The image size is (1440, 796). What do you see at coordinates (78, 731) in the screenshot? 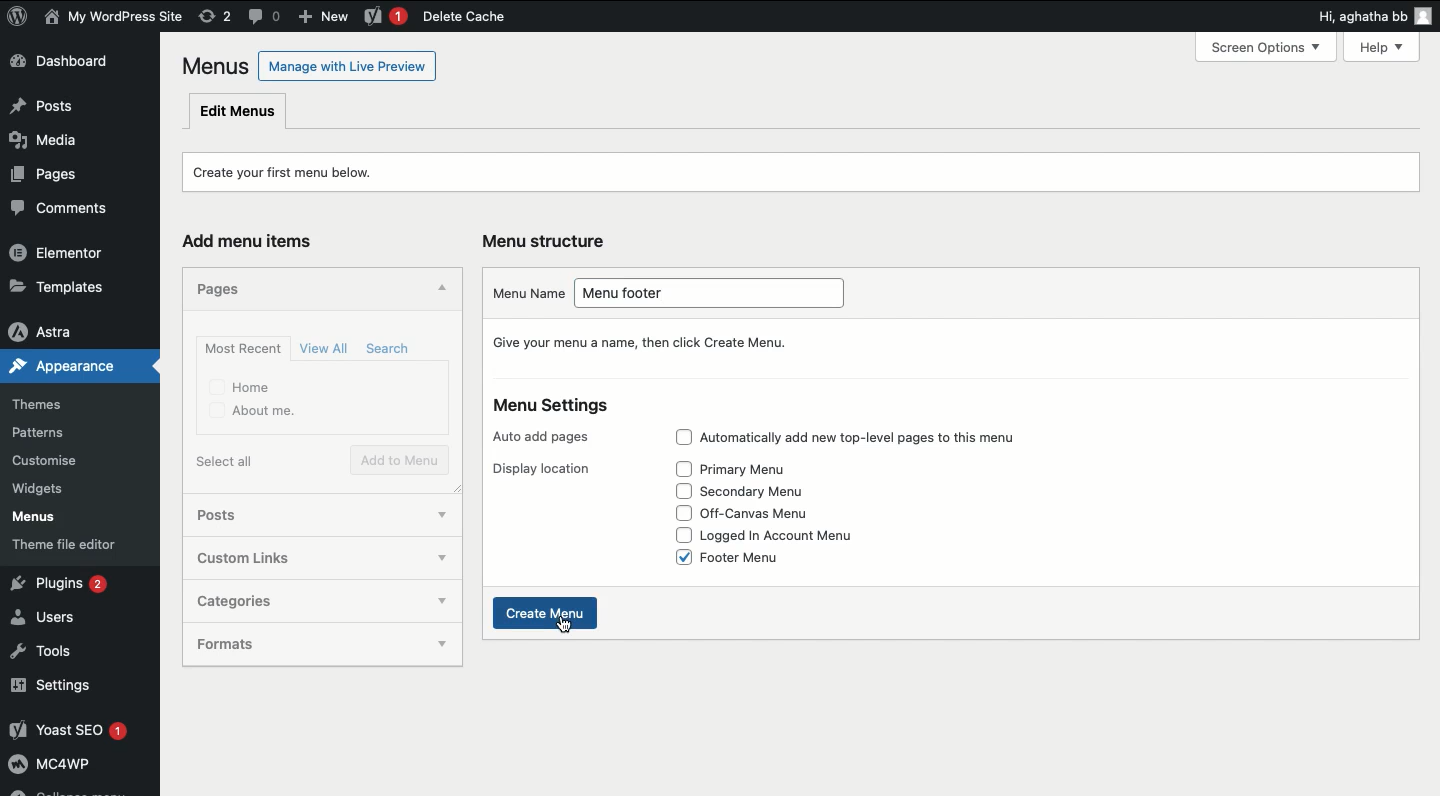
I see ` Yoast SEO ` at bounding box center [78, 731].